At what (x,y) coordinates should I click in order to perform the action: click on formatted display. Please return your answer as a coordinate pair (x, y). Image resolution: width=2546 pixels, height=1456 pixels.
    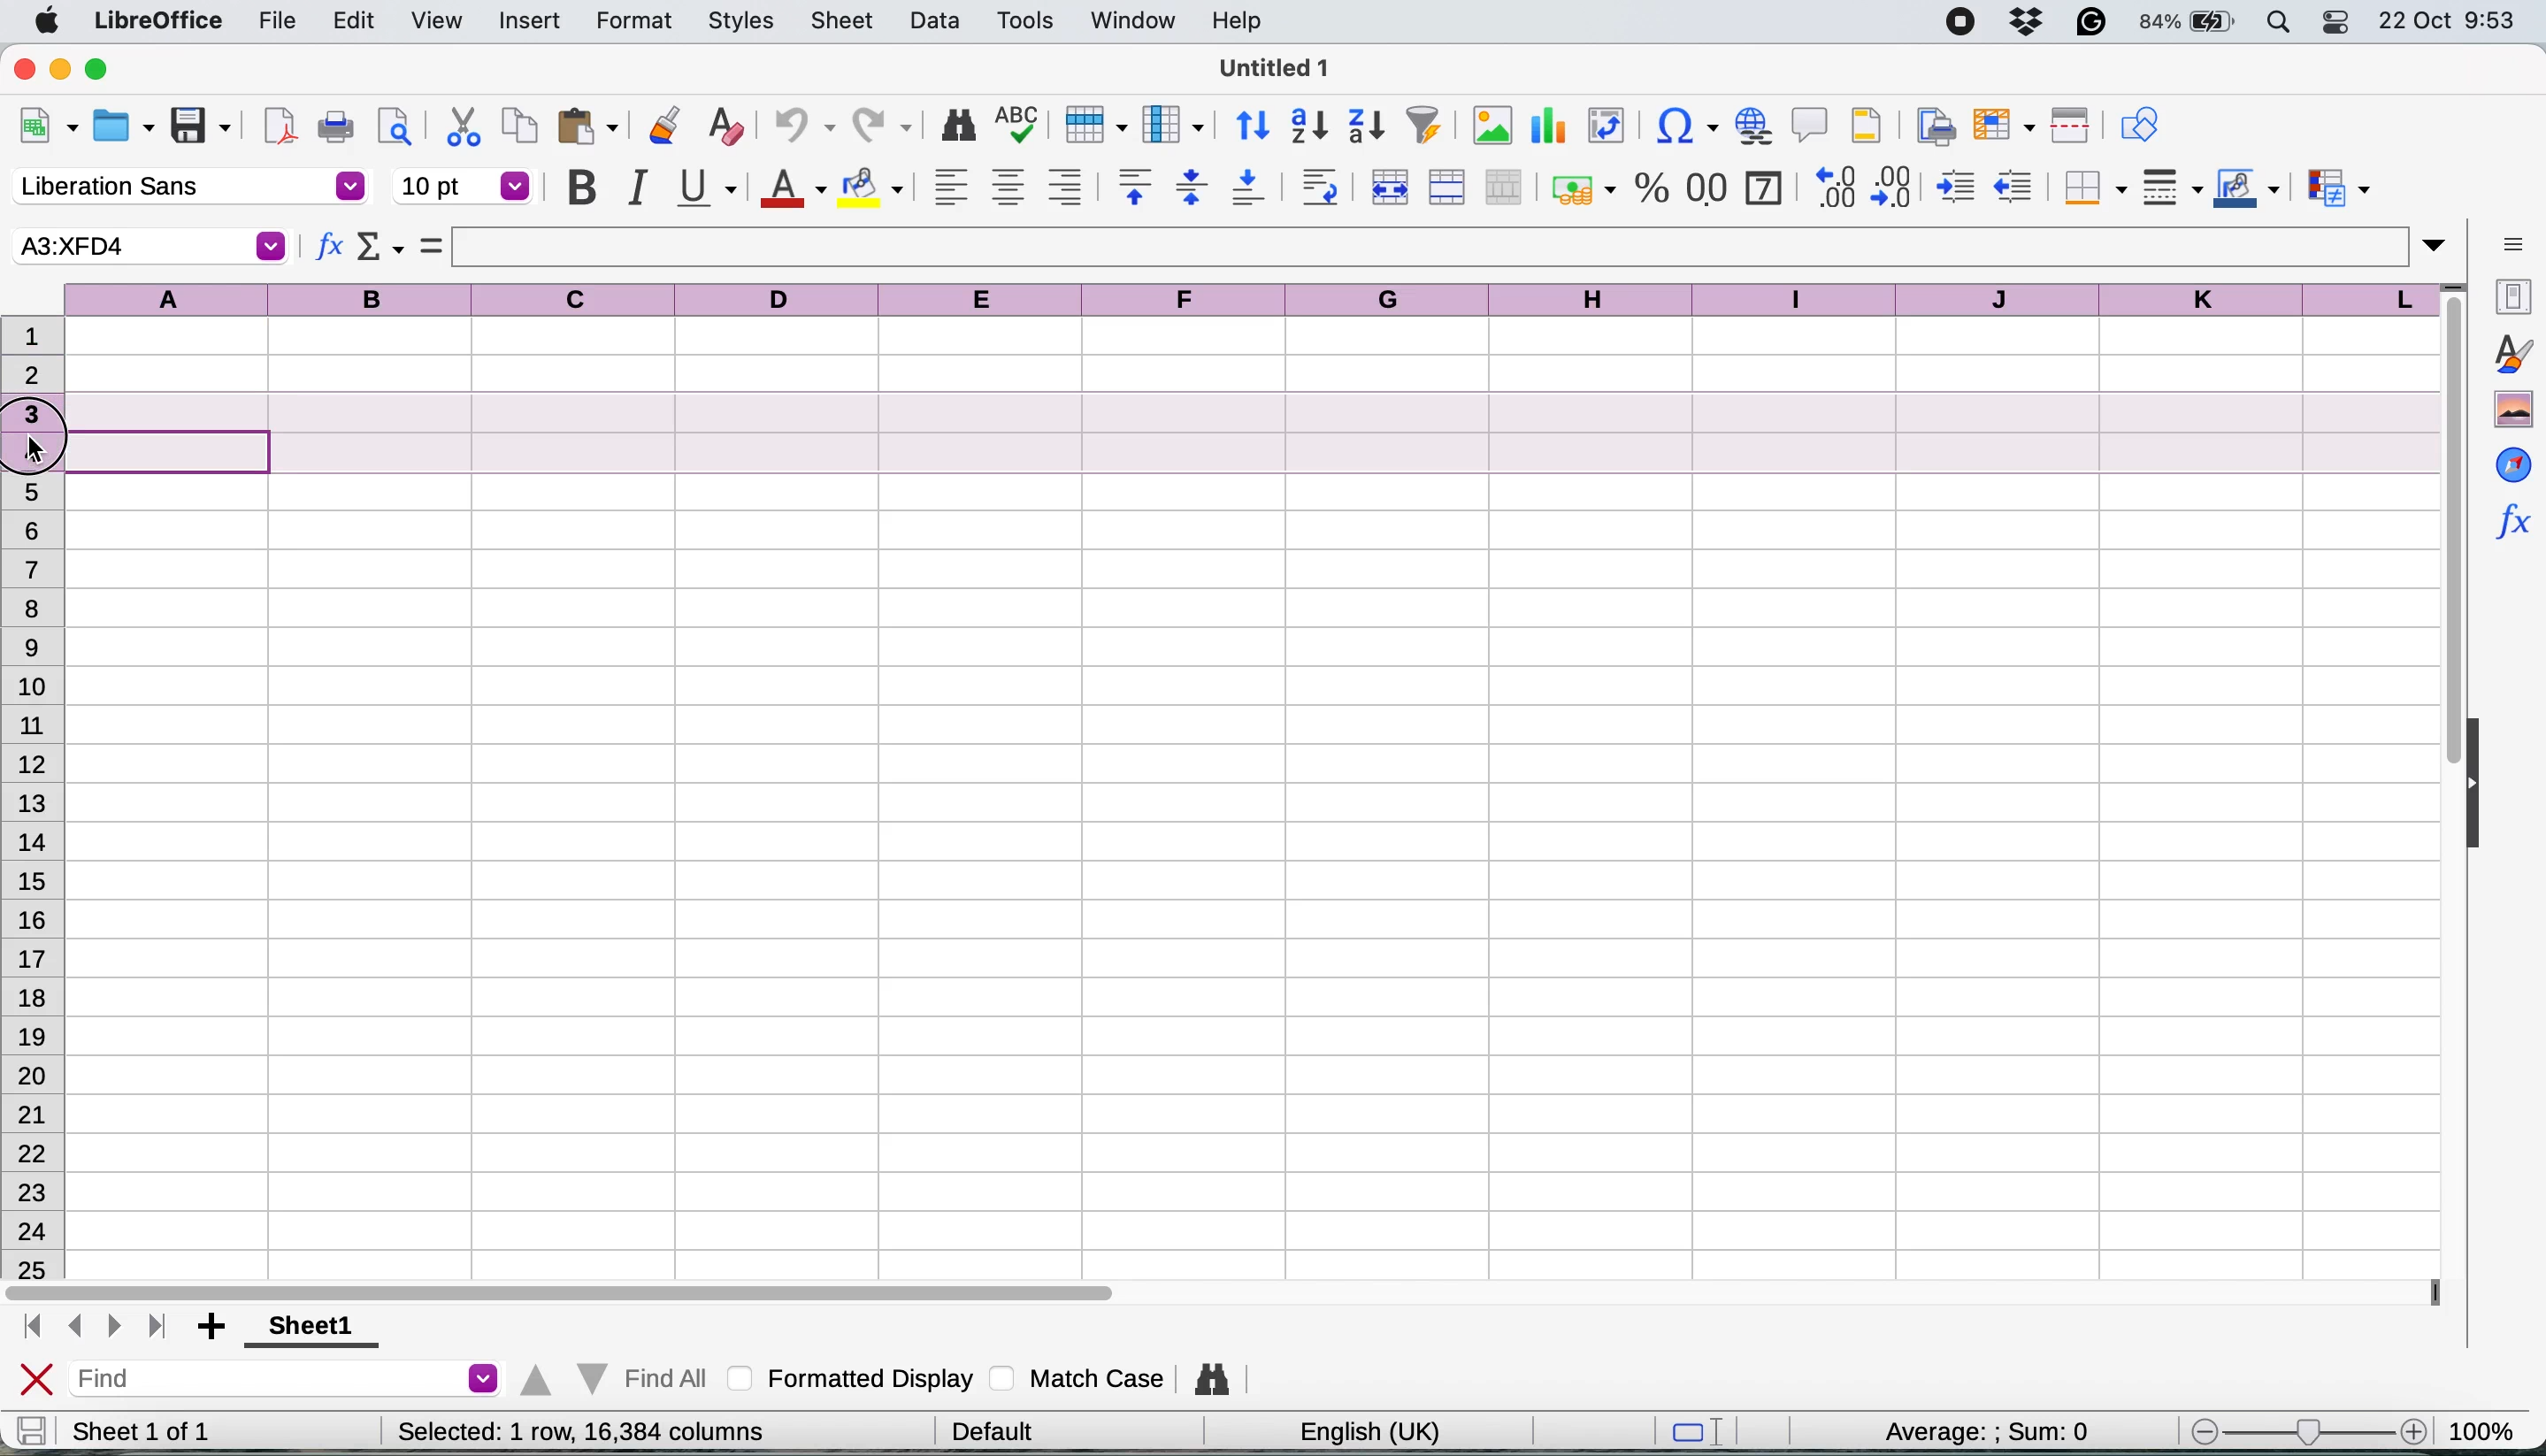
    Looking at the image, I should click on (855, 1375).